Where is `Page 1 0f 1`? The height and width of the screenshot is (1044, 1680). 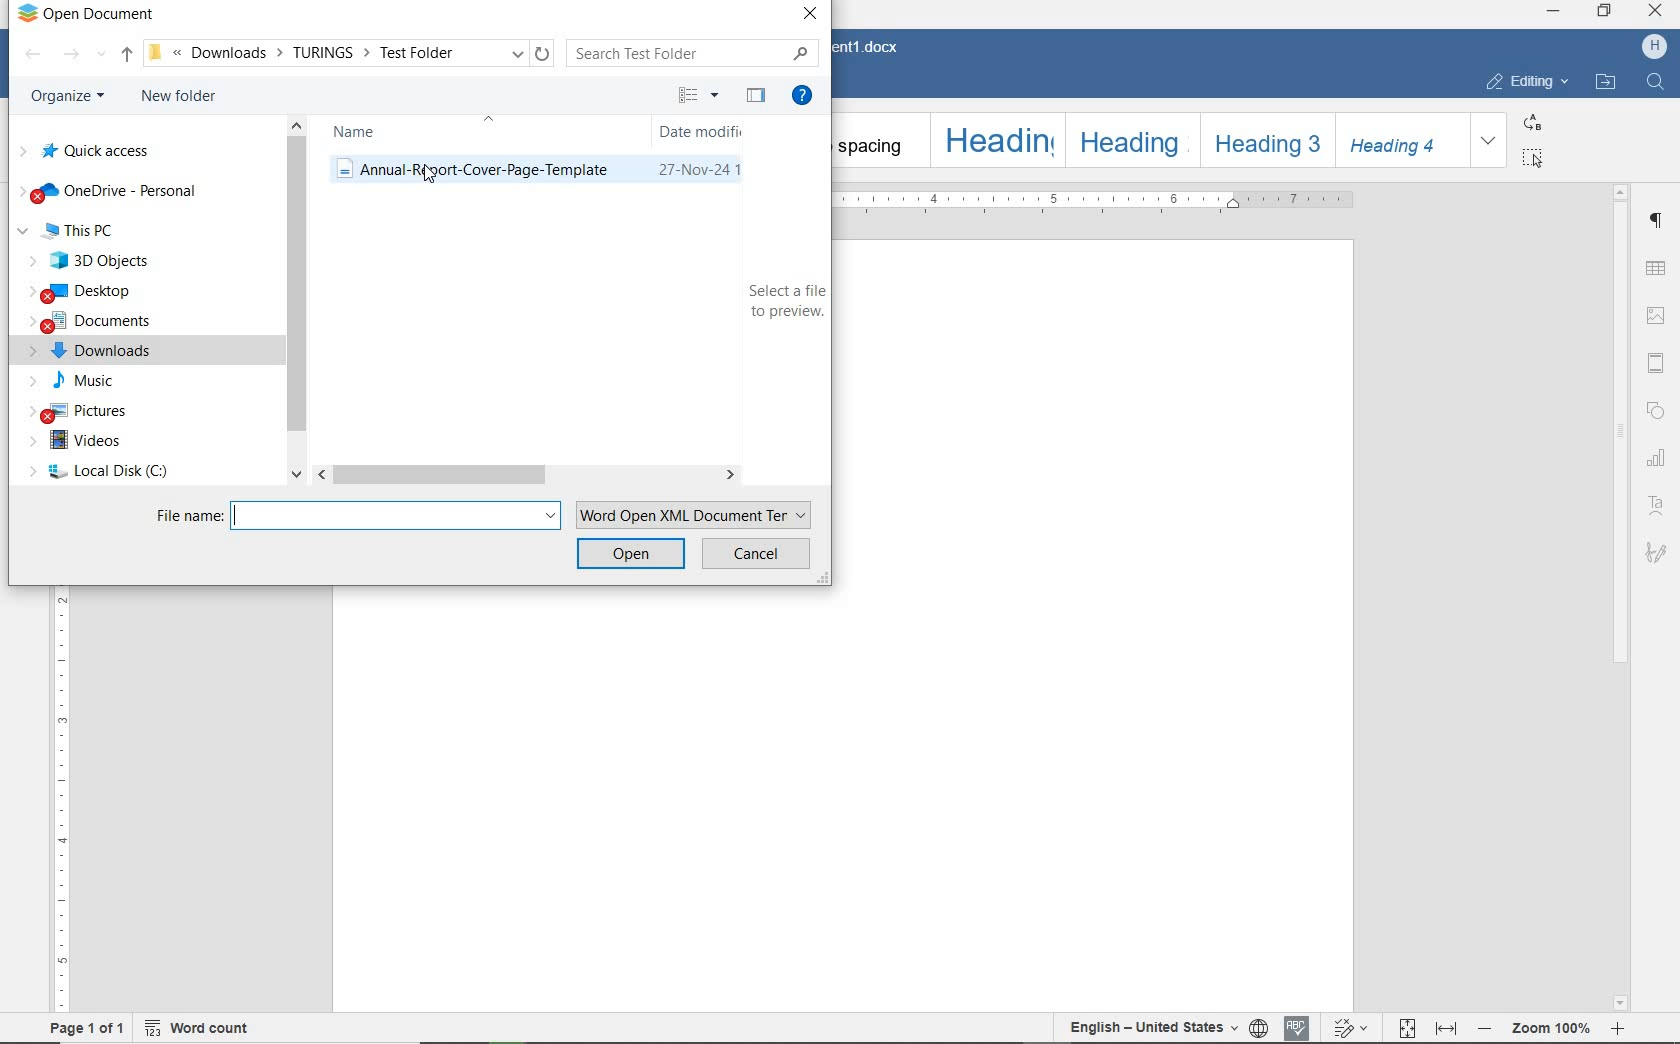 Page 1 0f 1 is located at coordinates (87, 1027).